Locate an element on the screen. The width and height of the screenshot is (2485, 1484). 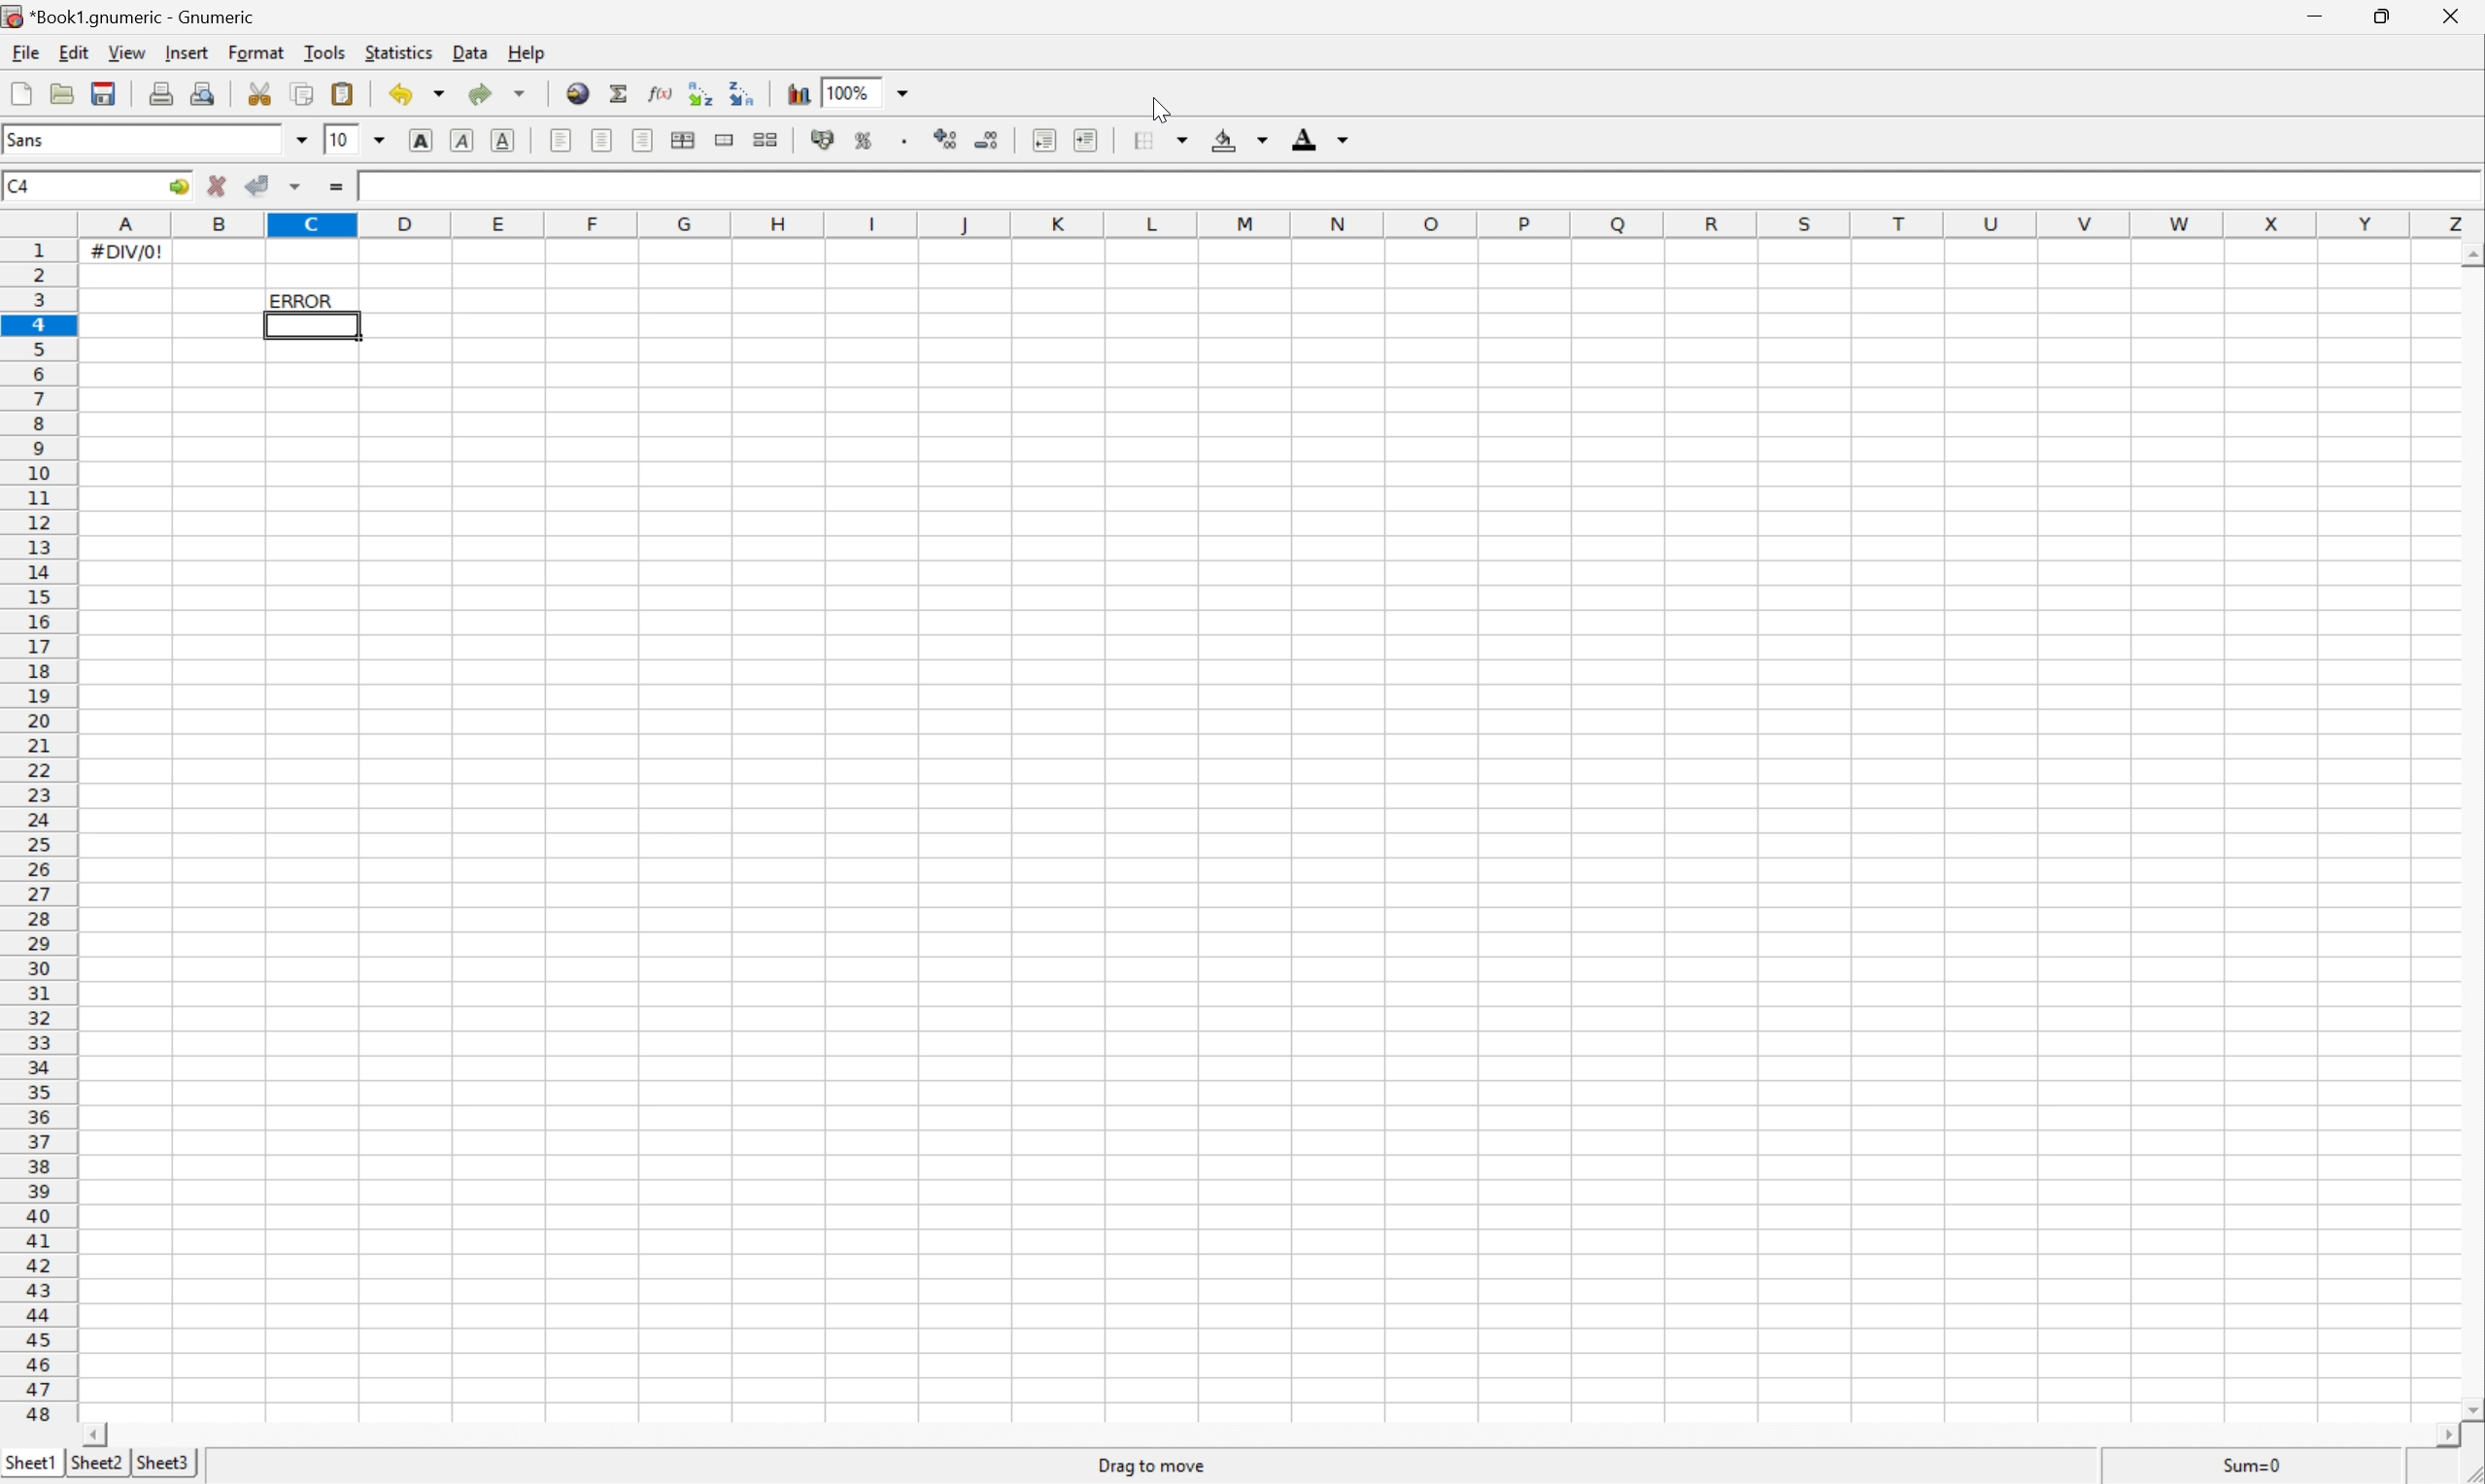
Drop down is located at coordinates (1181, 140).